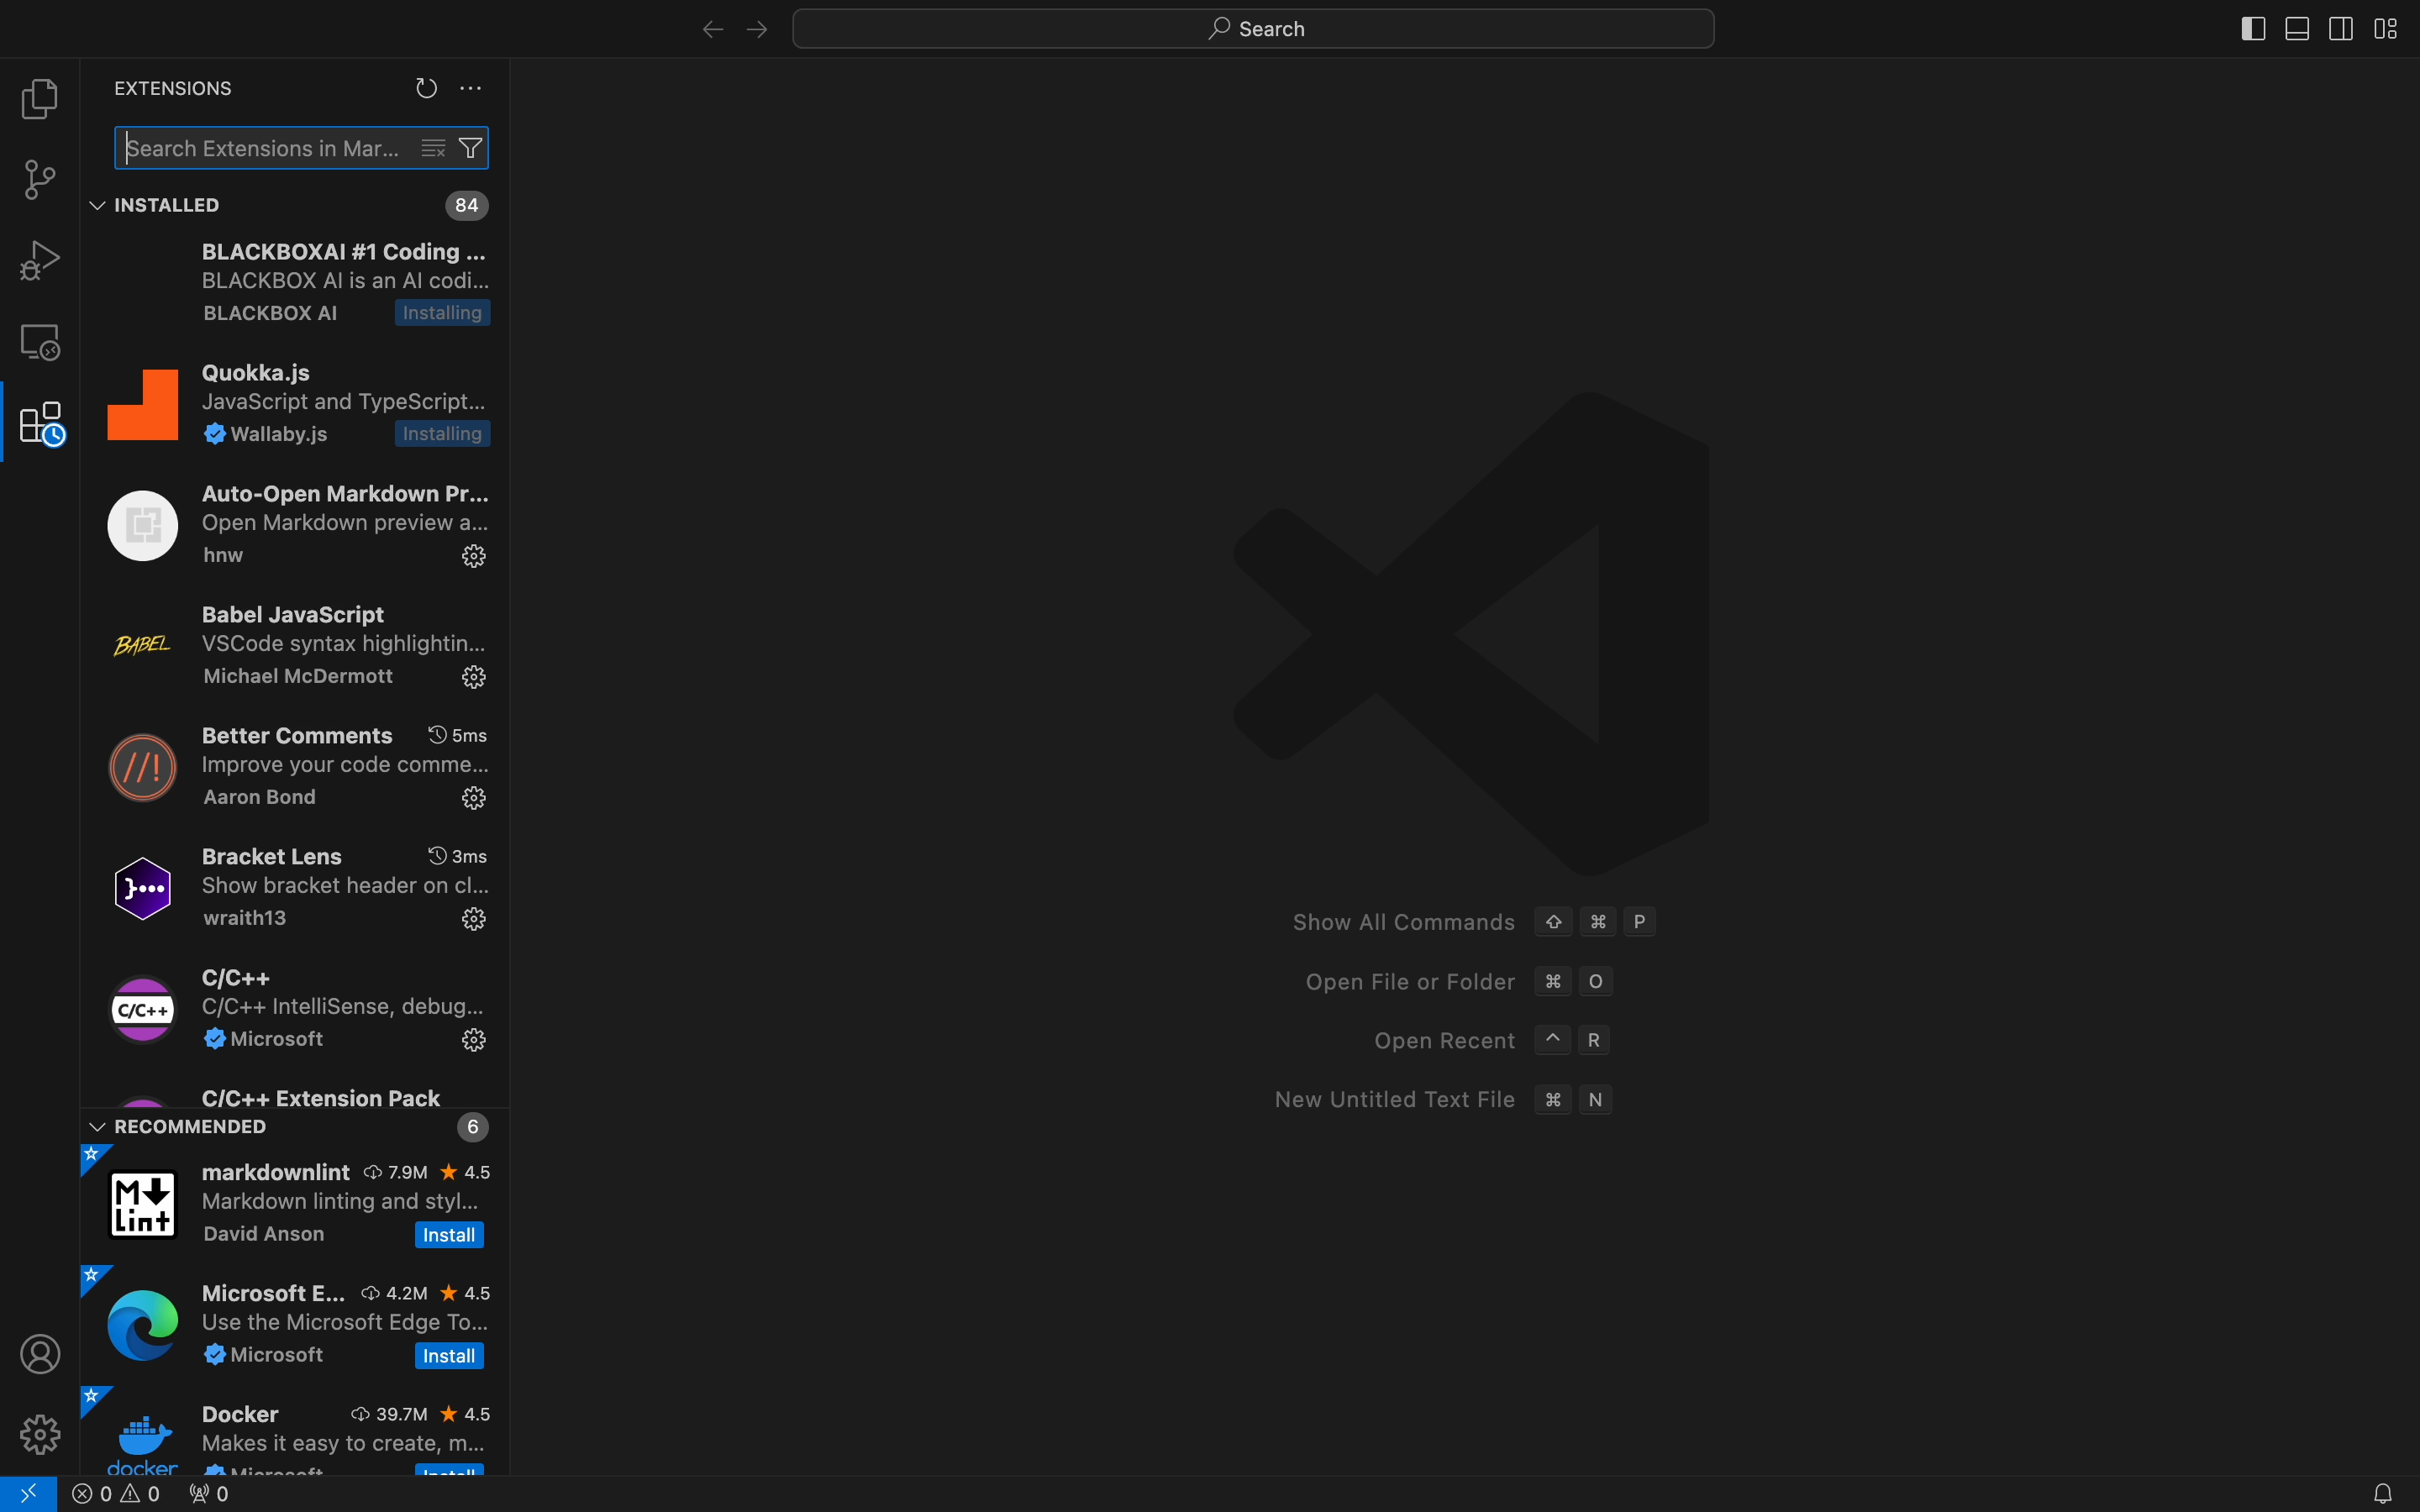  Describe the element at coordinates (2382, 1480) in the screenshot. I see `notification` at that location.